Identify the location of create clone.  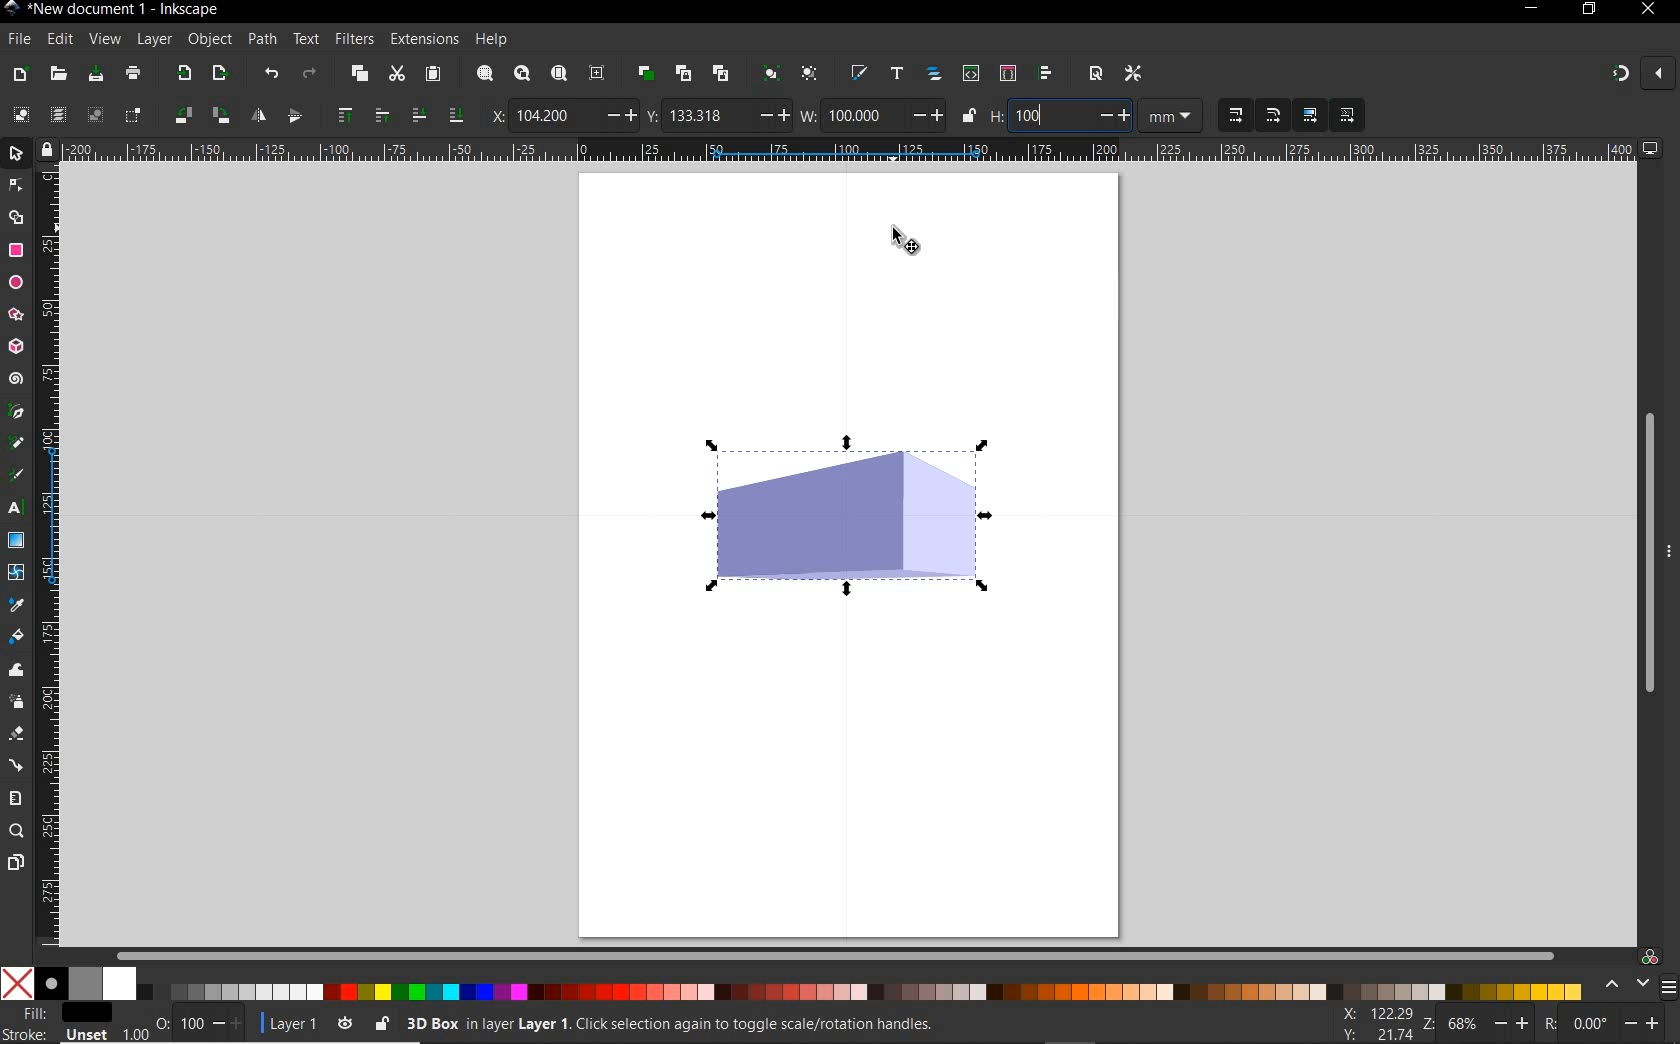
(682, 73).